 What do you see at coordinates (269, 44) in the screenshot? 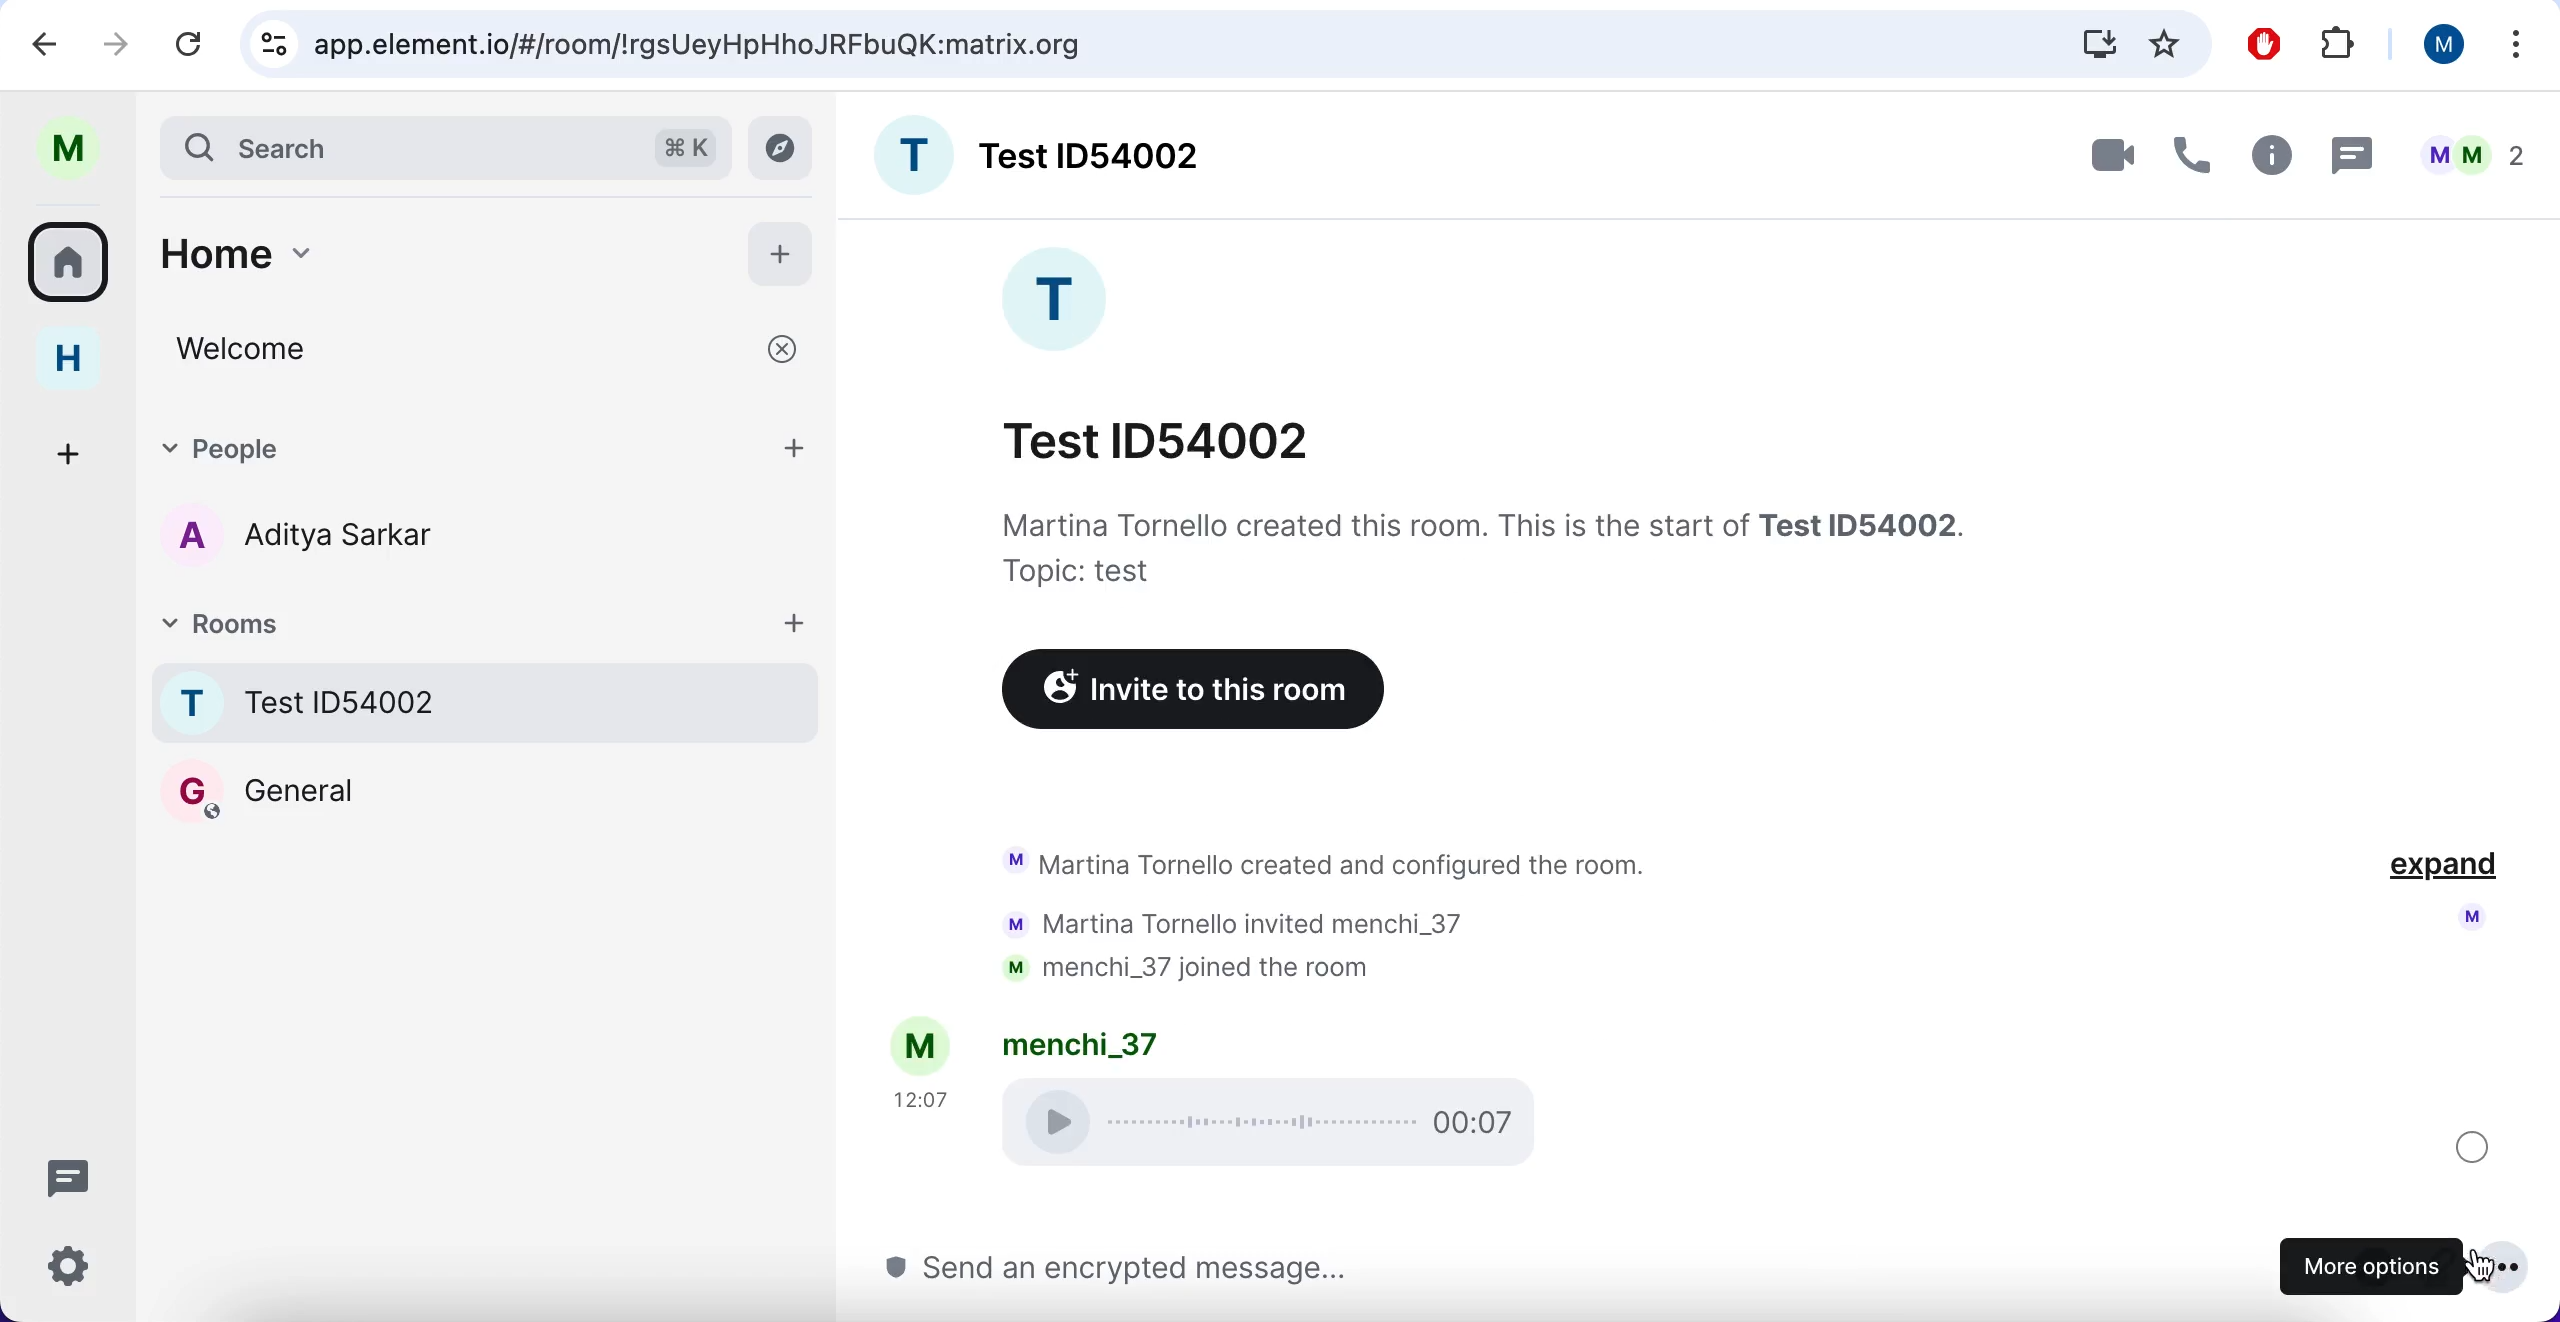
I see `controls` at bounding box center [269, 44].